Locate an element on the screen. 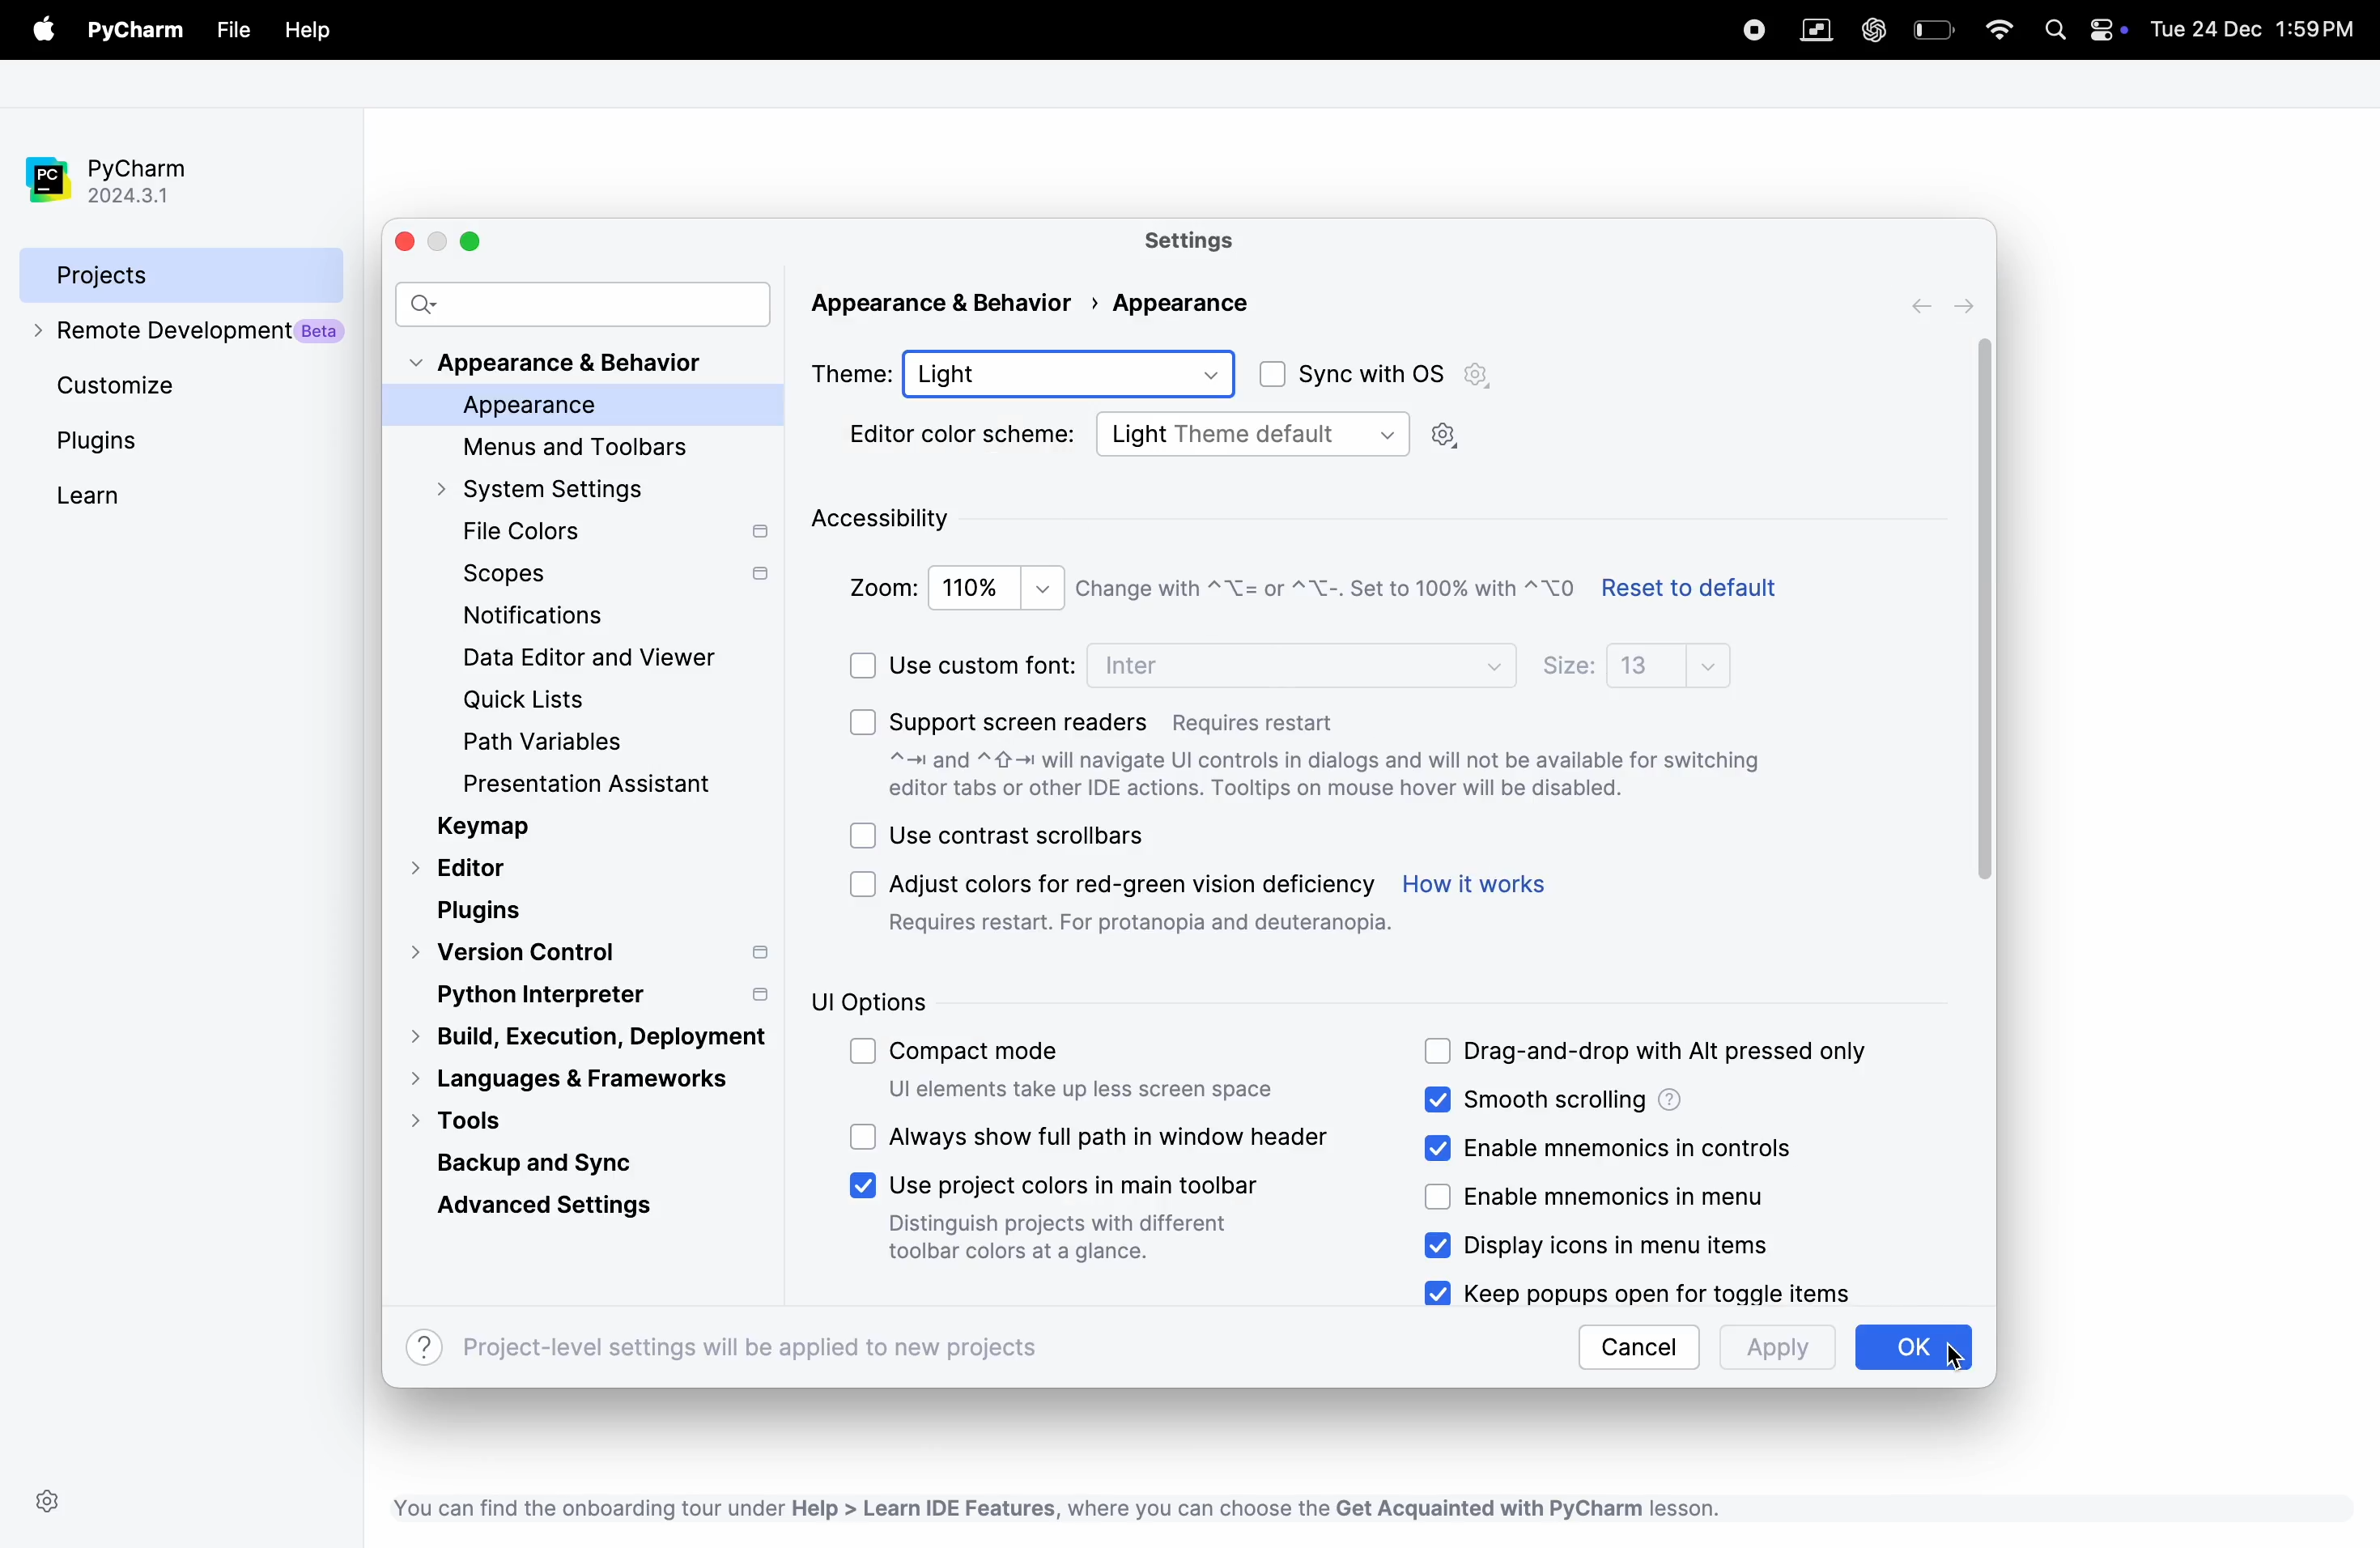  plugins is located at coordinates (481, 909).